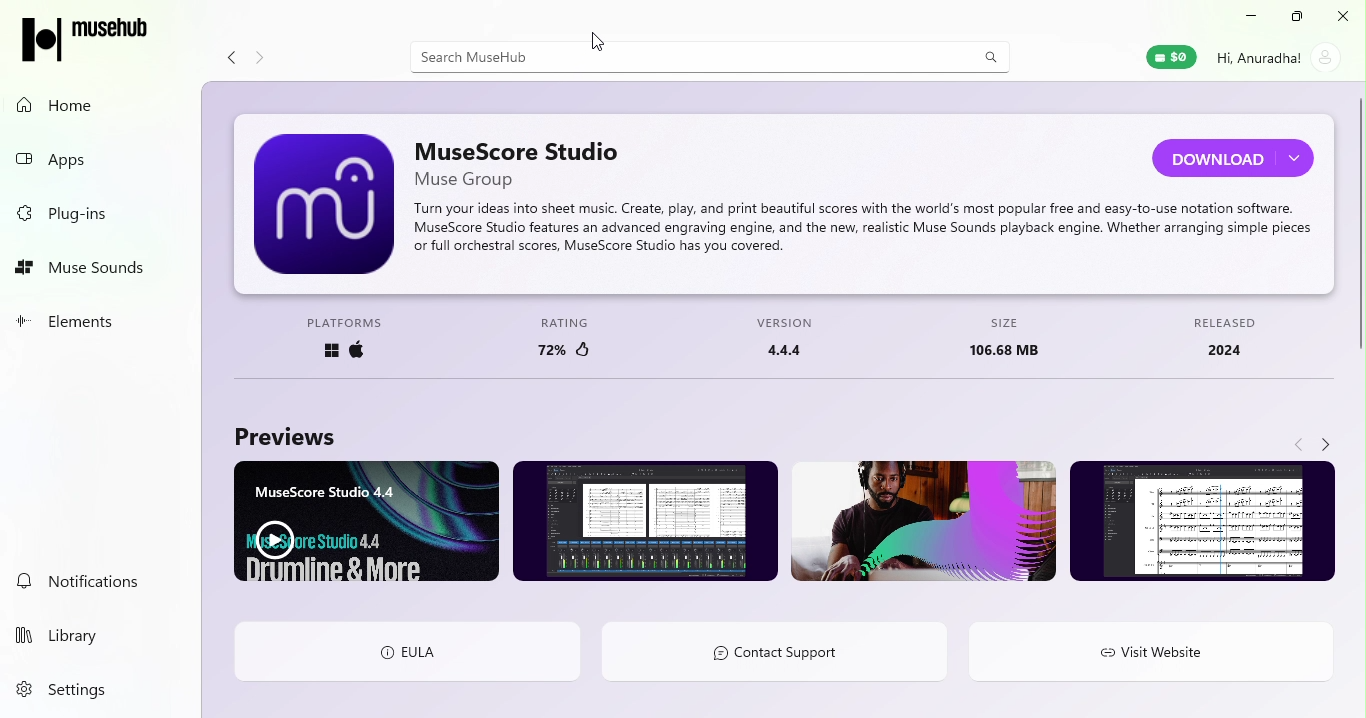  I want to click on Navigate back, so click(1298, 443).